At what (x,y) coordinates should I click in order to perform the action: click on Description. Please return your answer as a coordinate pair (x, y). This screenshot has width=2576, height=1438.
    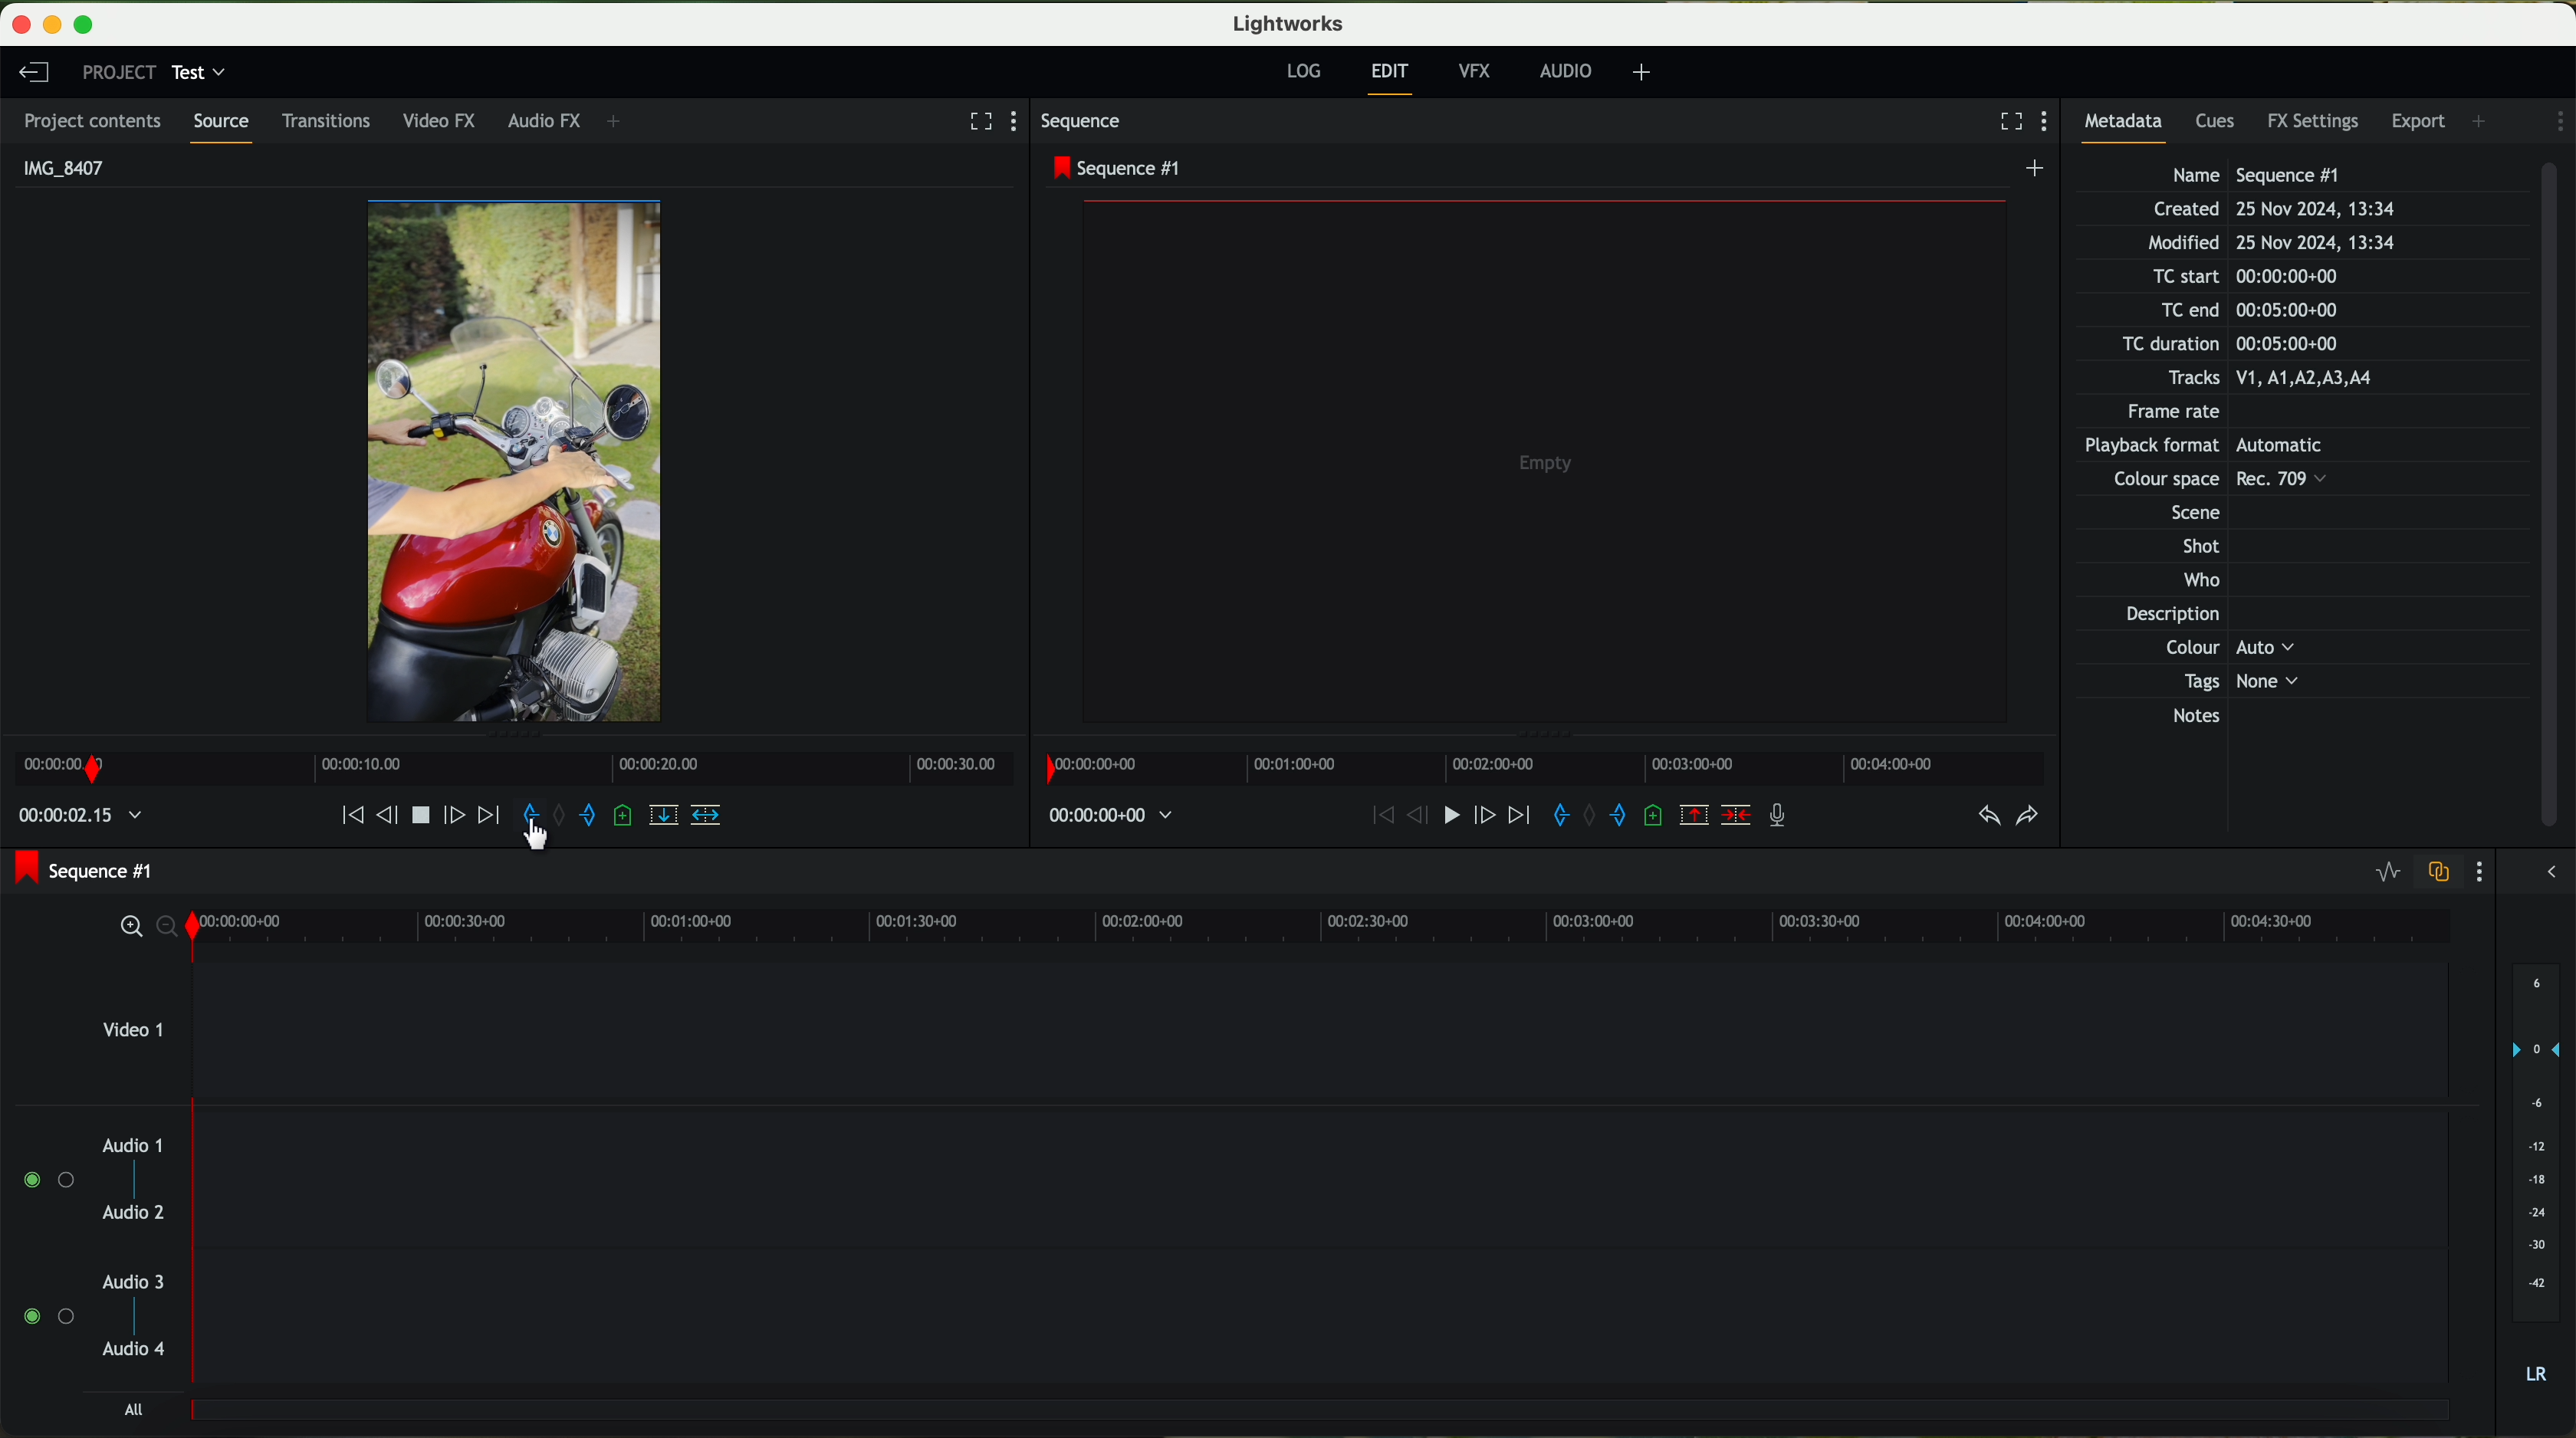
    Looking at the image, I should click on (2195, 616).